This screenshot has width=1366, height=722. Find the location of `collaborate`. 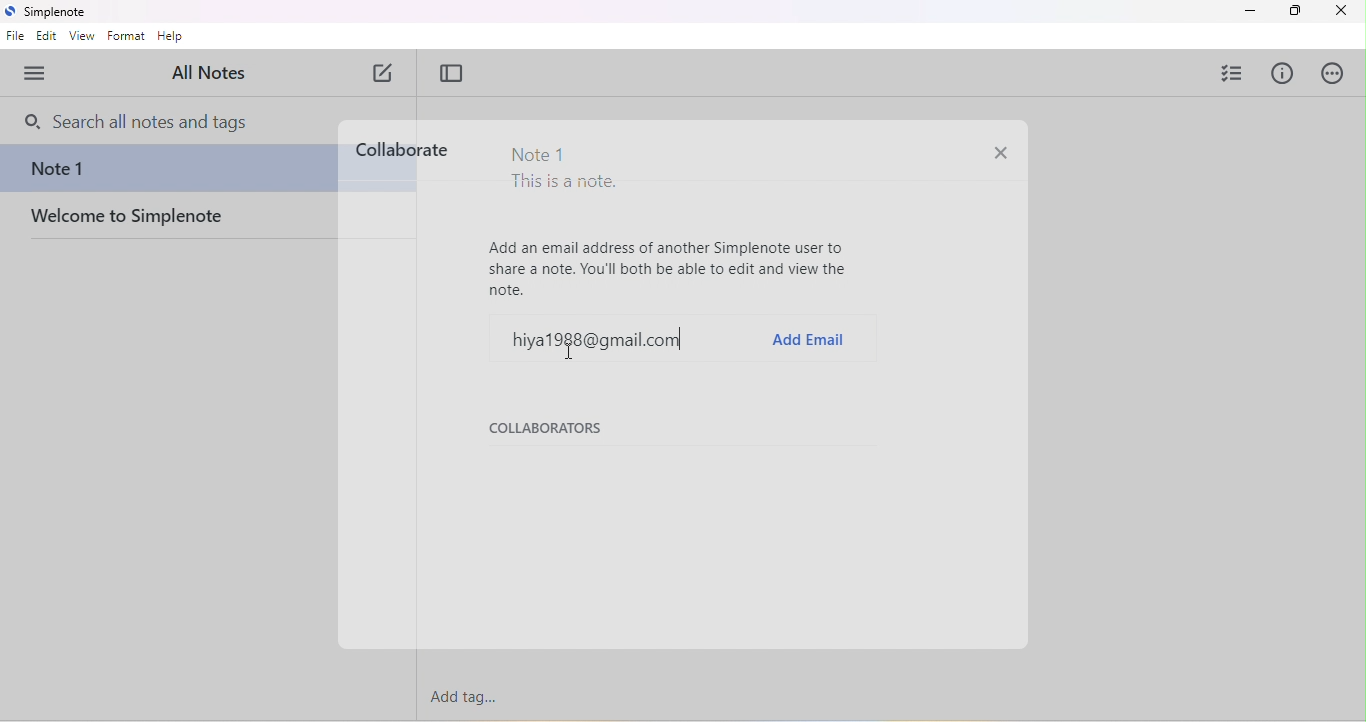

collaborate is located at coordinates (401, 149).